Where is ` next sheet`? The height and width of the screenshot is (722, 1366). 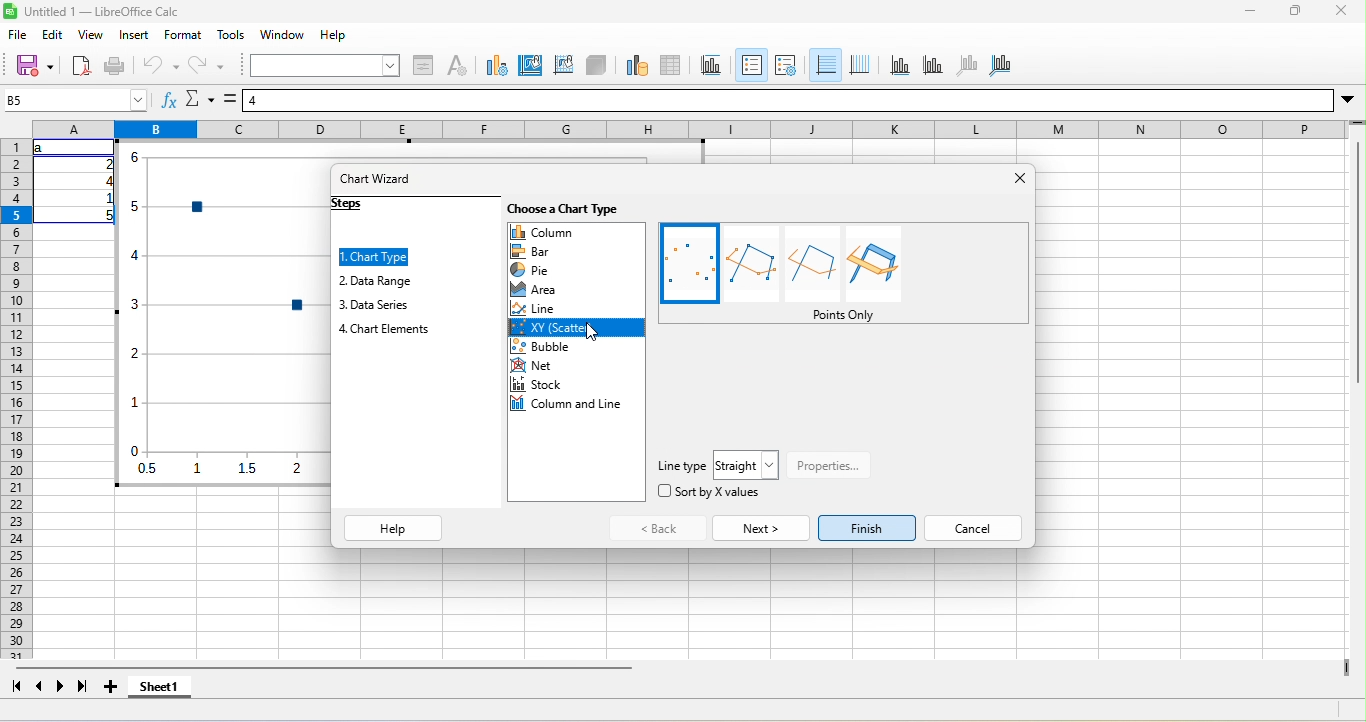
 next sheet is located at coordinates (61, 686).